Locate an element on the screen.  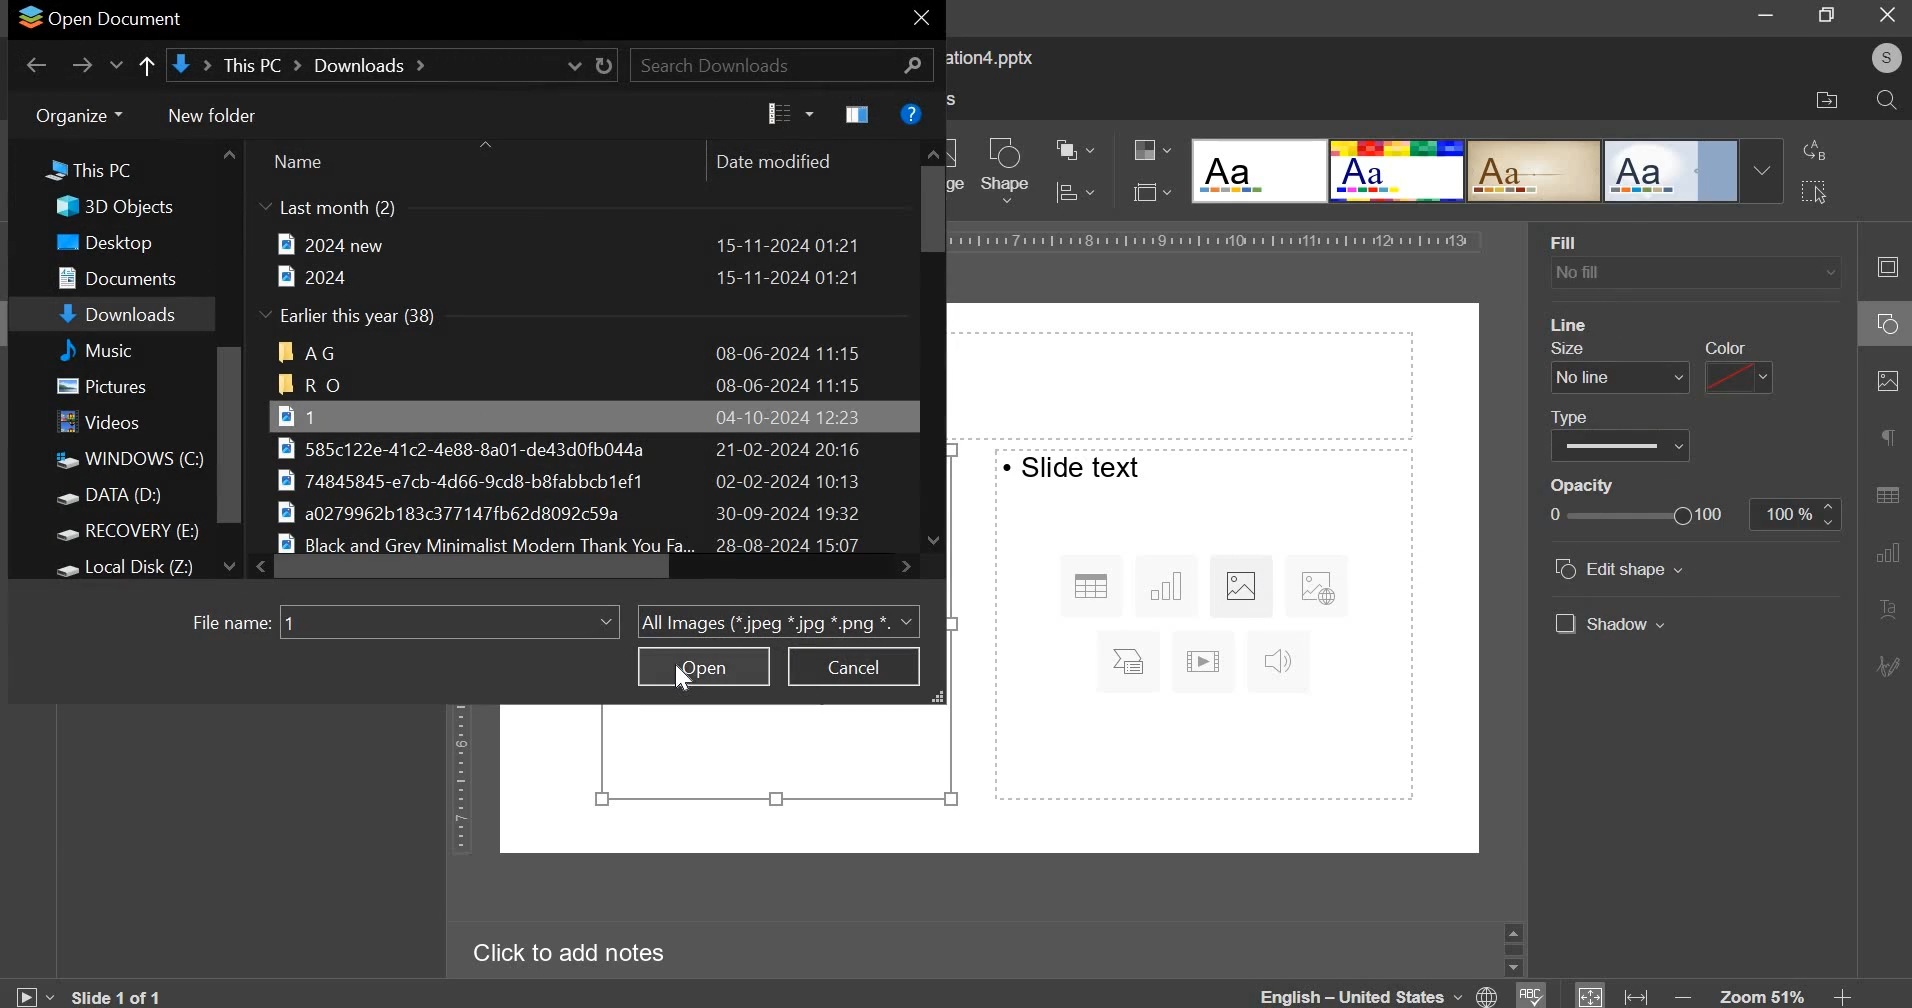
select slide size is located at coordinates (1147, 191).